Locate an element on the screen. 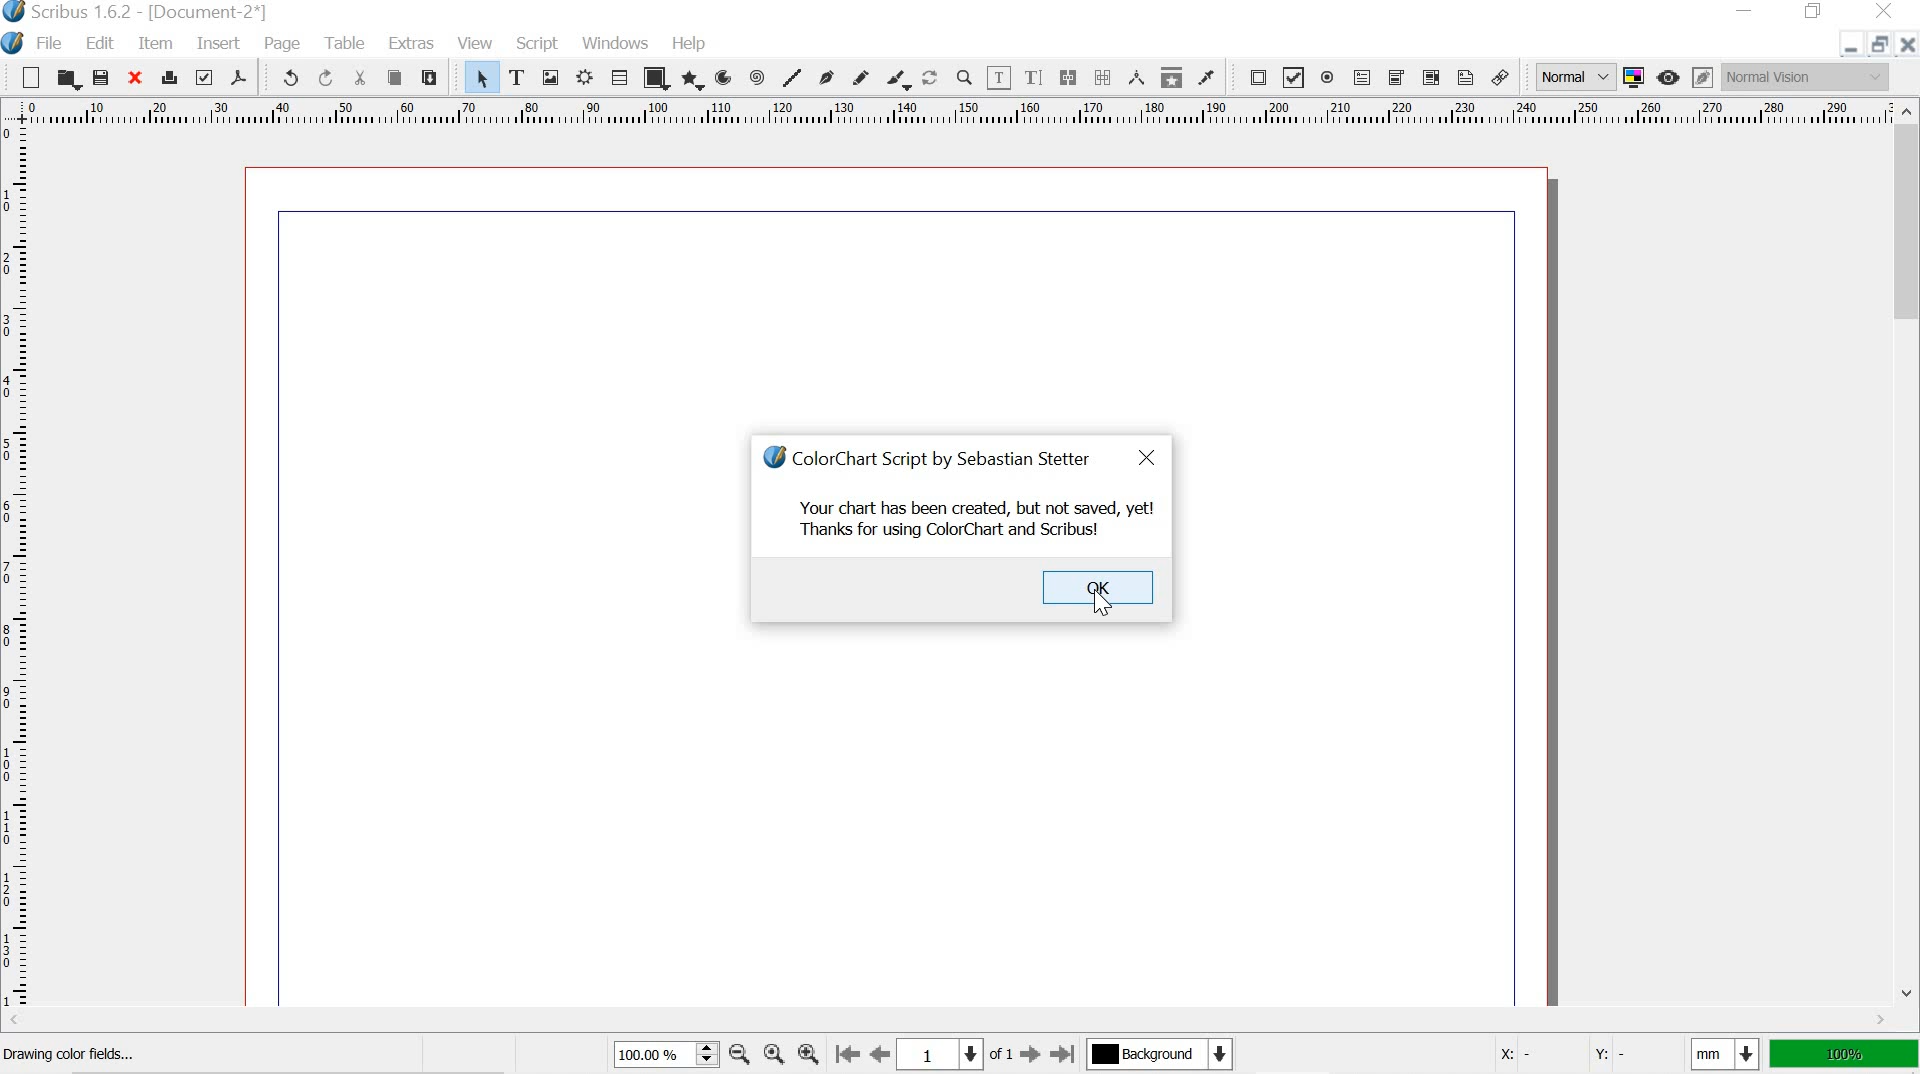  zoom out is located at coordinates (740, 1057).